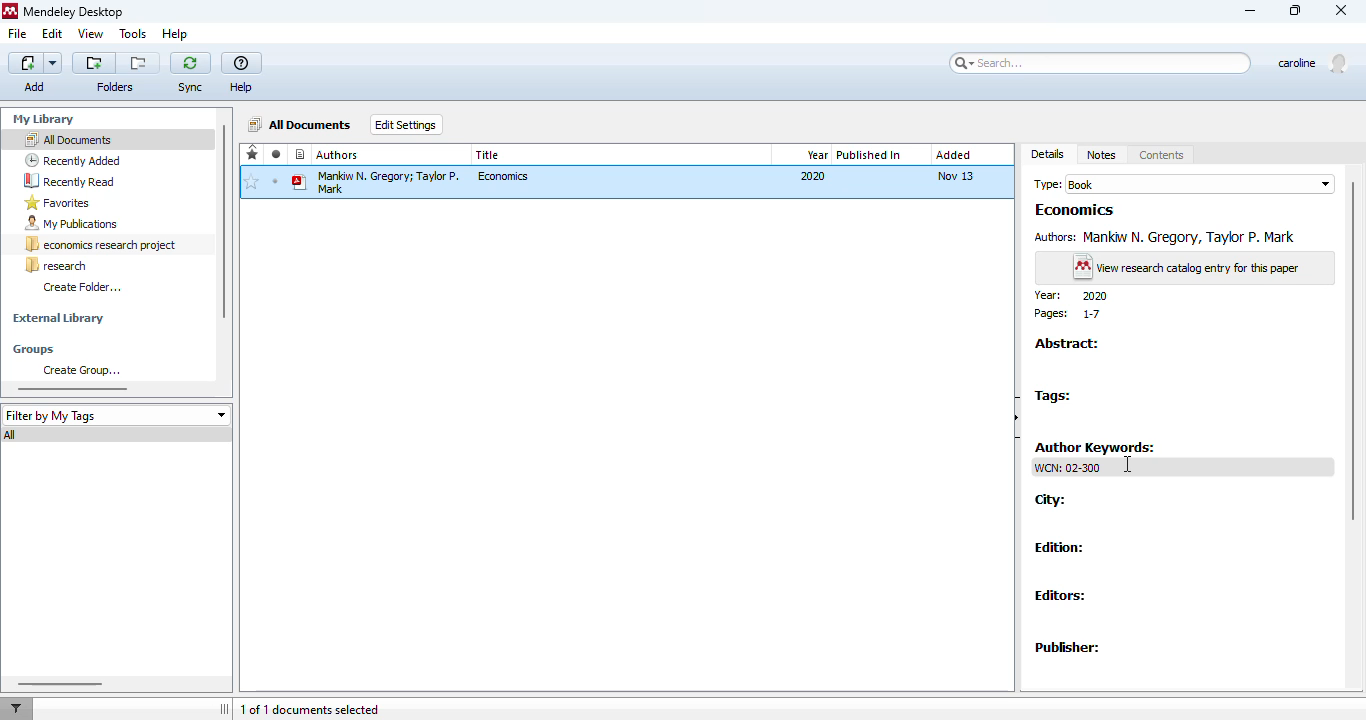  I want to click on edit, so click(52, 33).